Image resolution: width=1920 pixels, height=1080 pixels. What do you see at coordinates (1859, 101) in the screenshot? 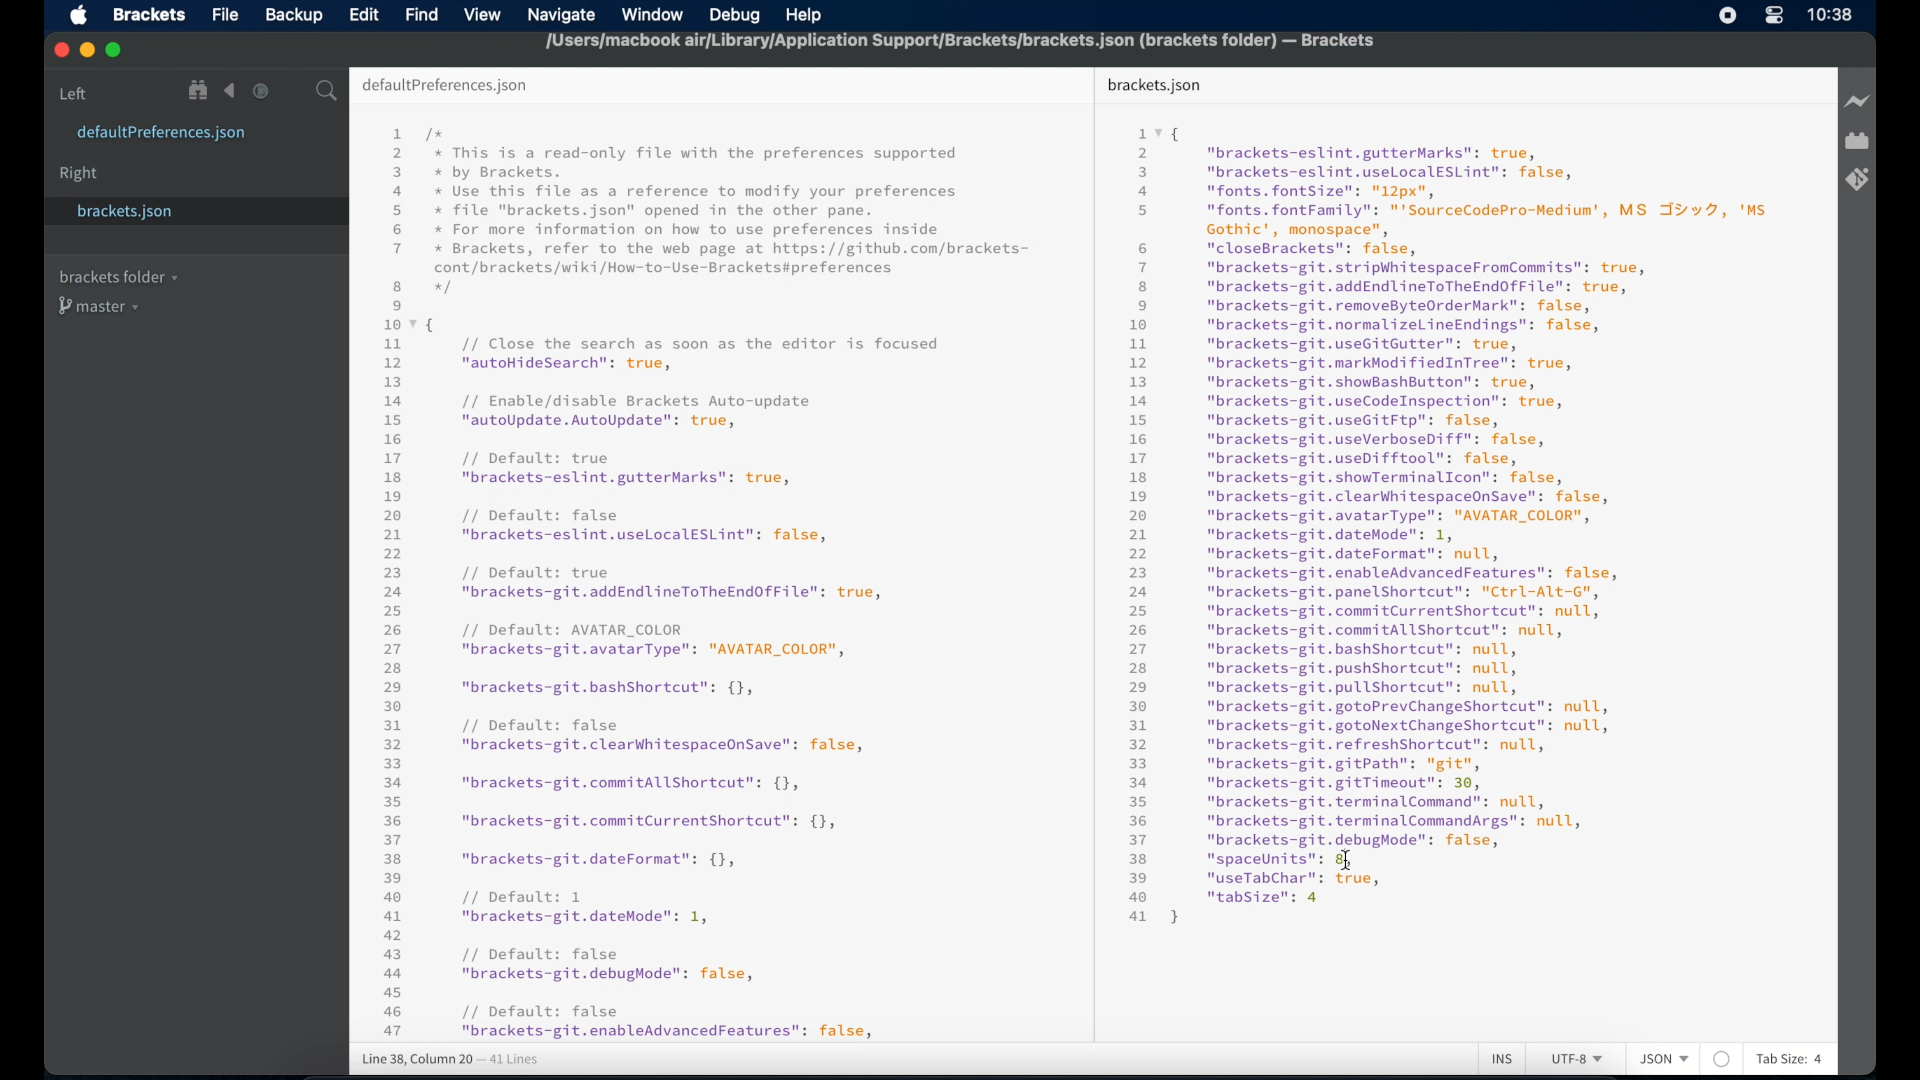
I see `live preview` at bounding box center [1859, 101].